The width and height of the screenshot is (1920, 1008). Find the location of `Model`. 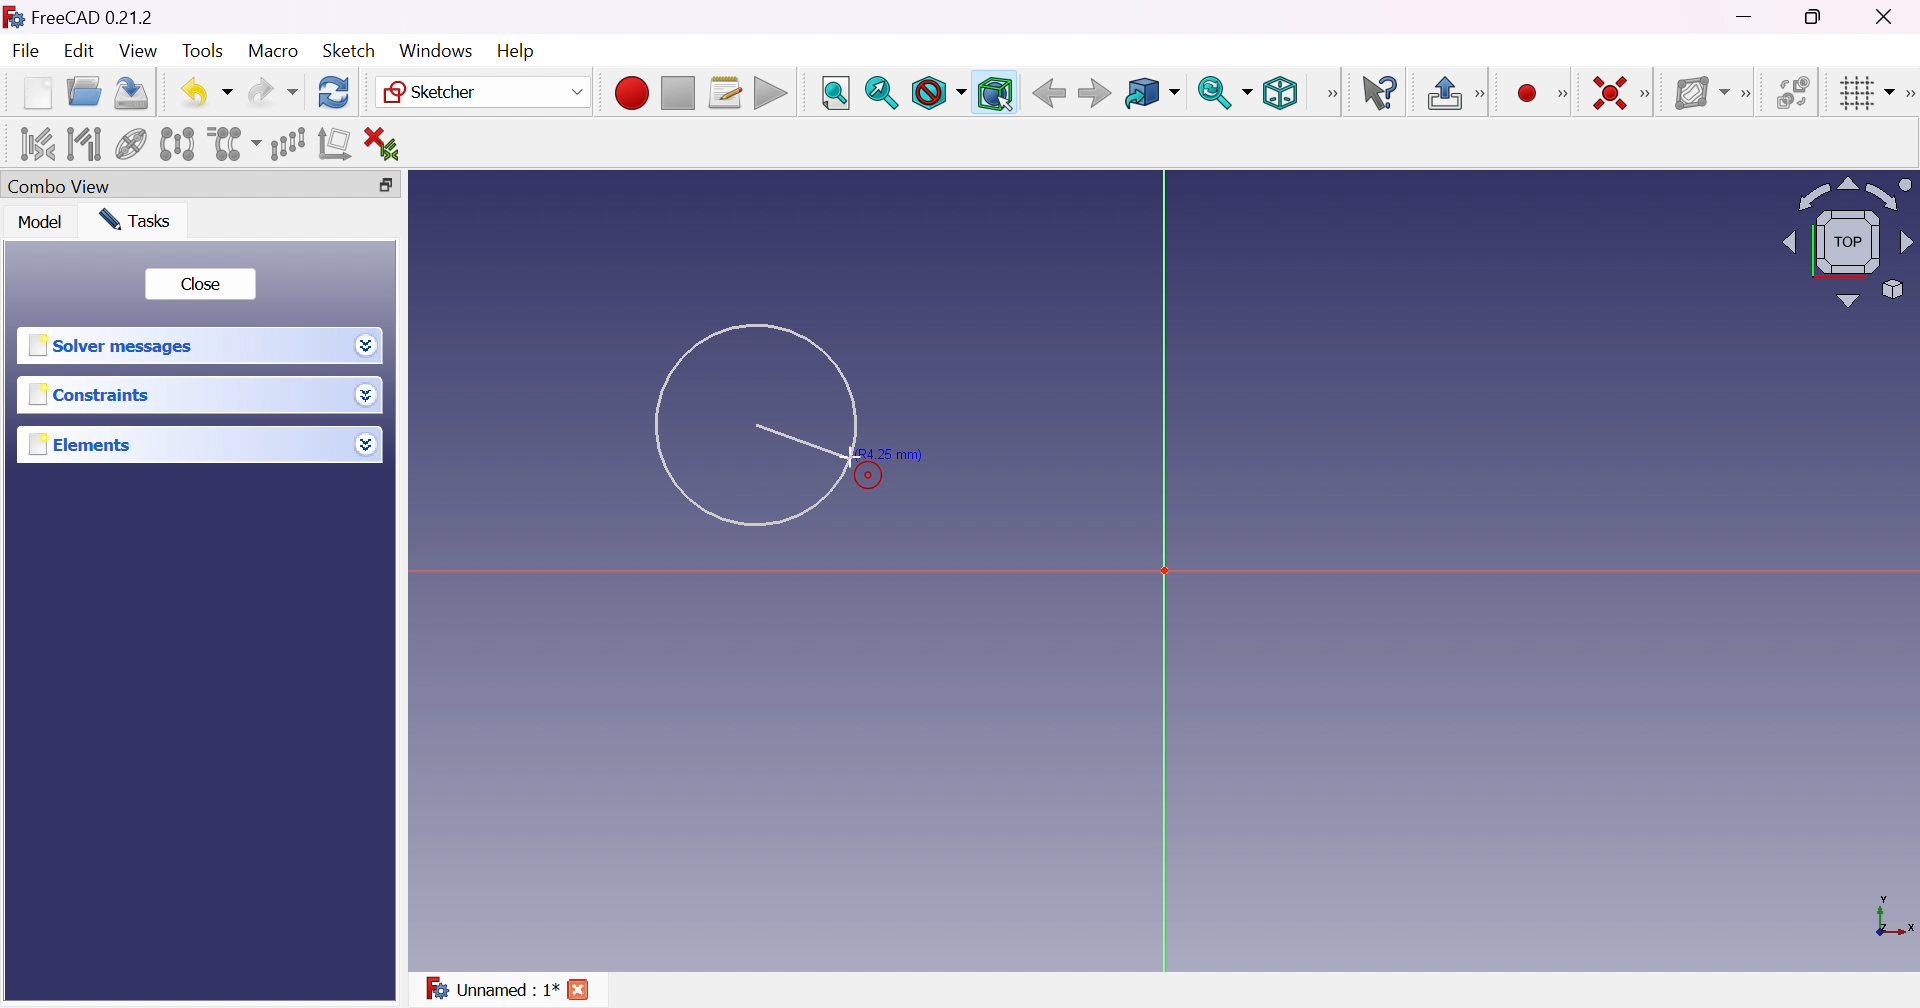

Model is located at coordinates (42, 223).